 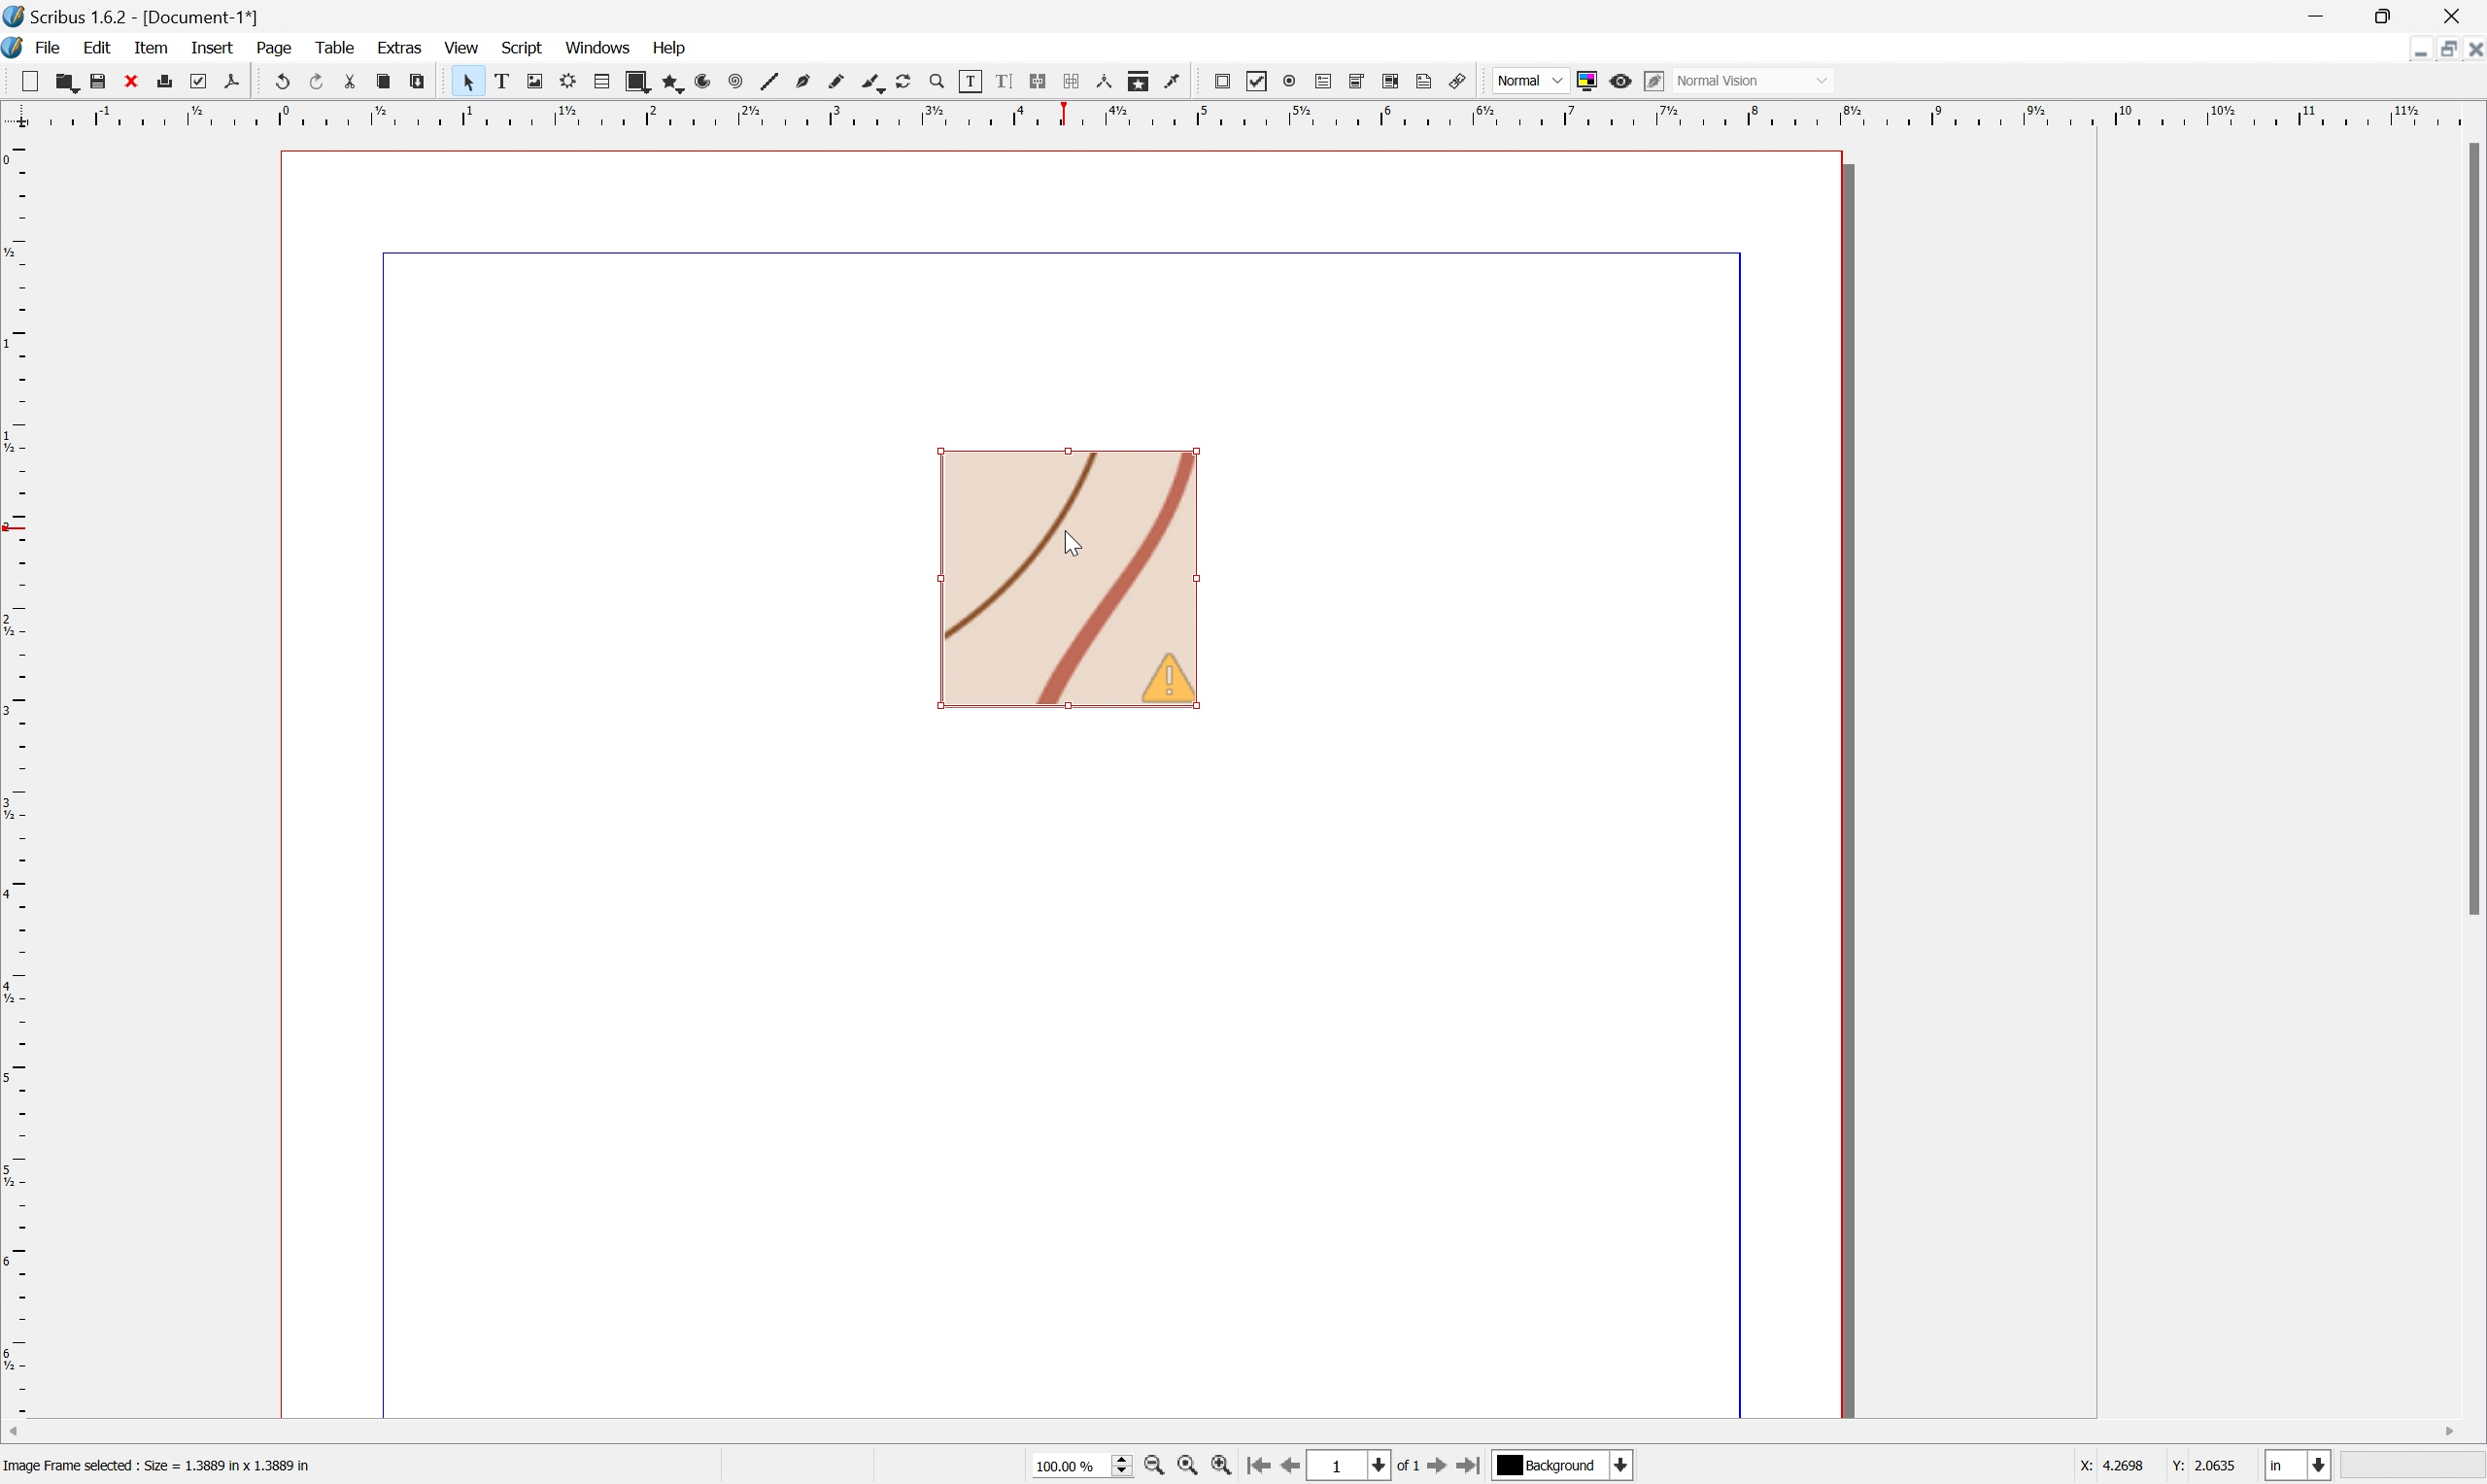 What do you see at coordinates (1426, 82) in the screenshot?
I see `Text annotation` at bounding box center [1426, 82].